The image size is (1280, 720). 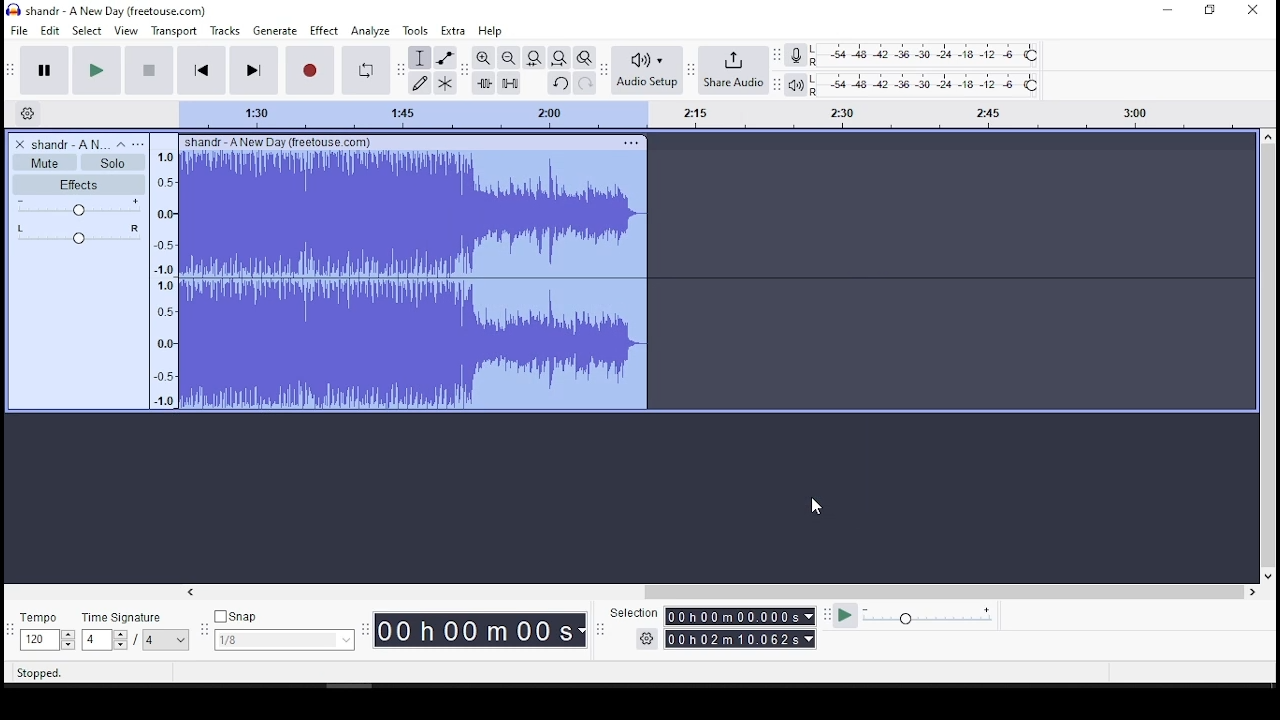 What do you see at coordinates (79, 185) in the screenshot?
I see `effects` at bounding box center [79, 185].